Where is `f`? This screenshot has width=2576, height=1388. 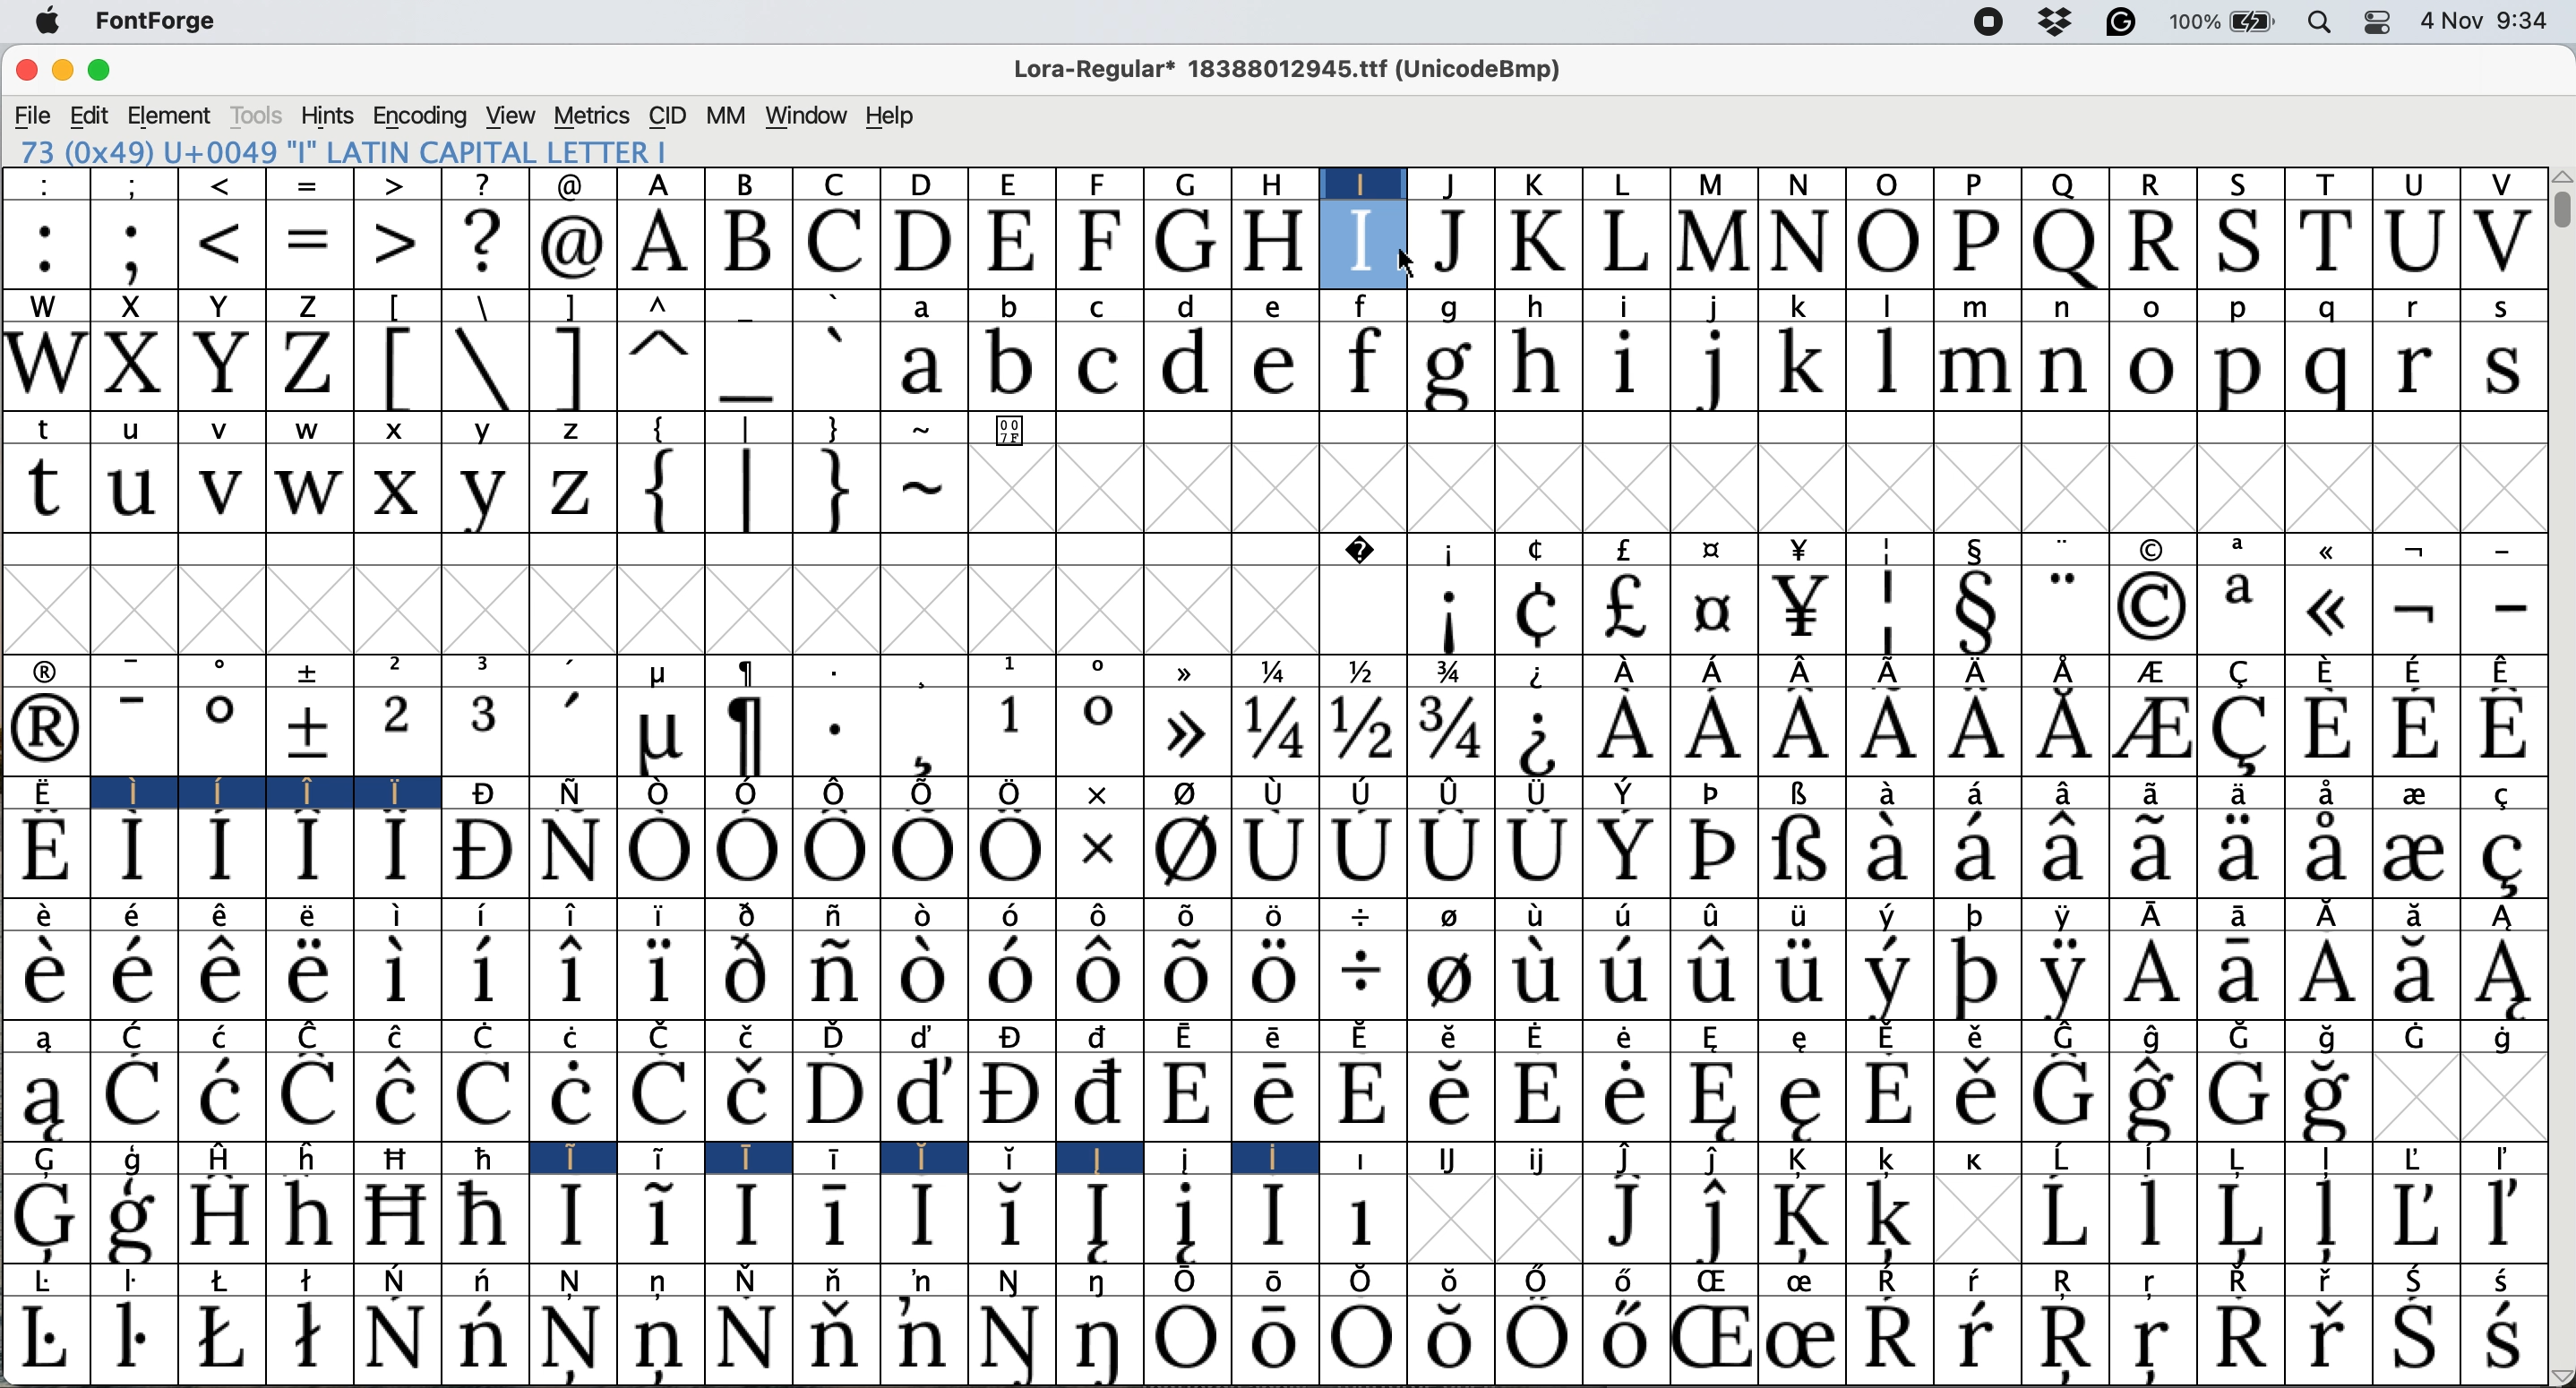 f is located at coordinates (1364, 307).